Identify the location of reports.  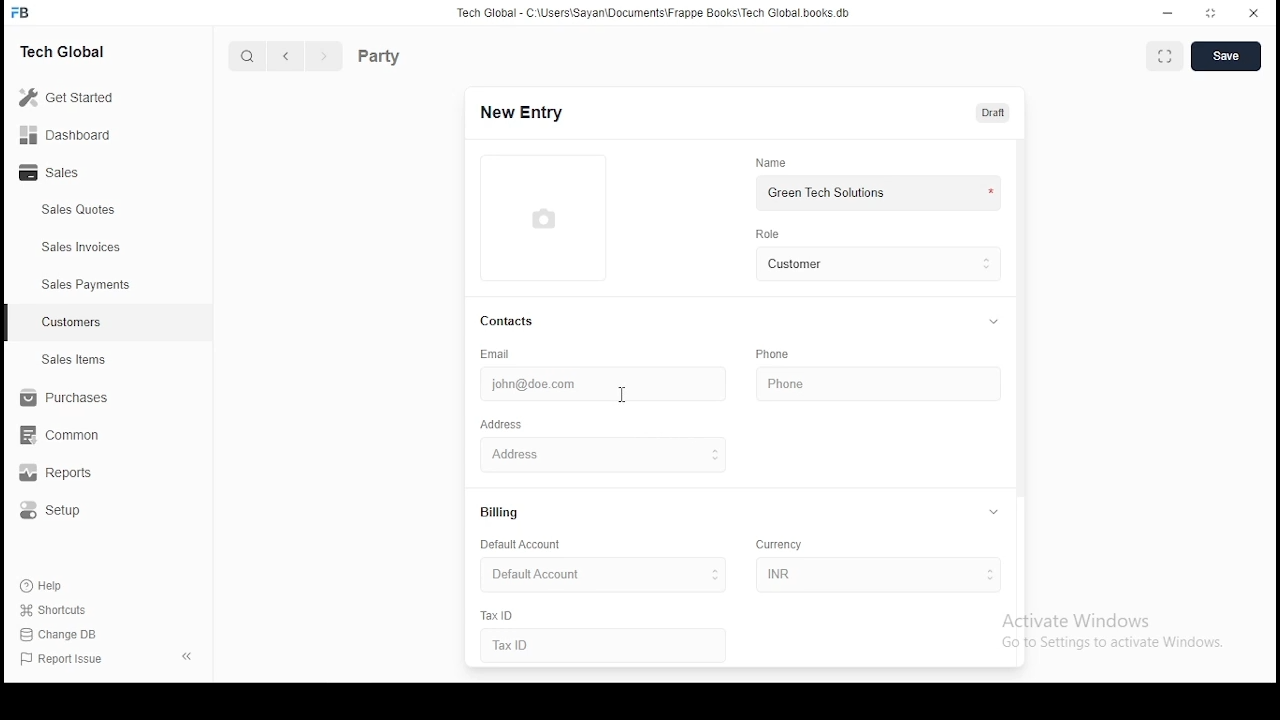
(64, 474).